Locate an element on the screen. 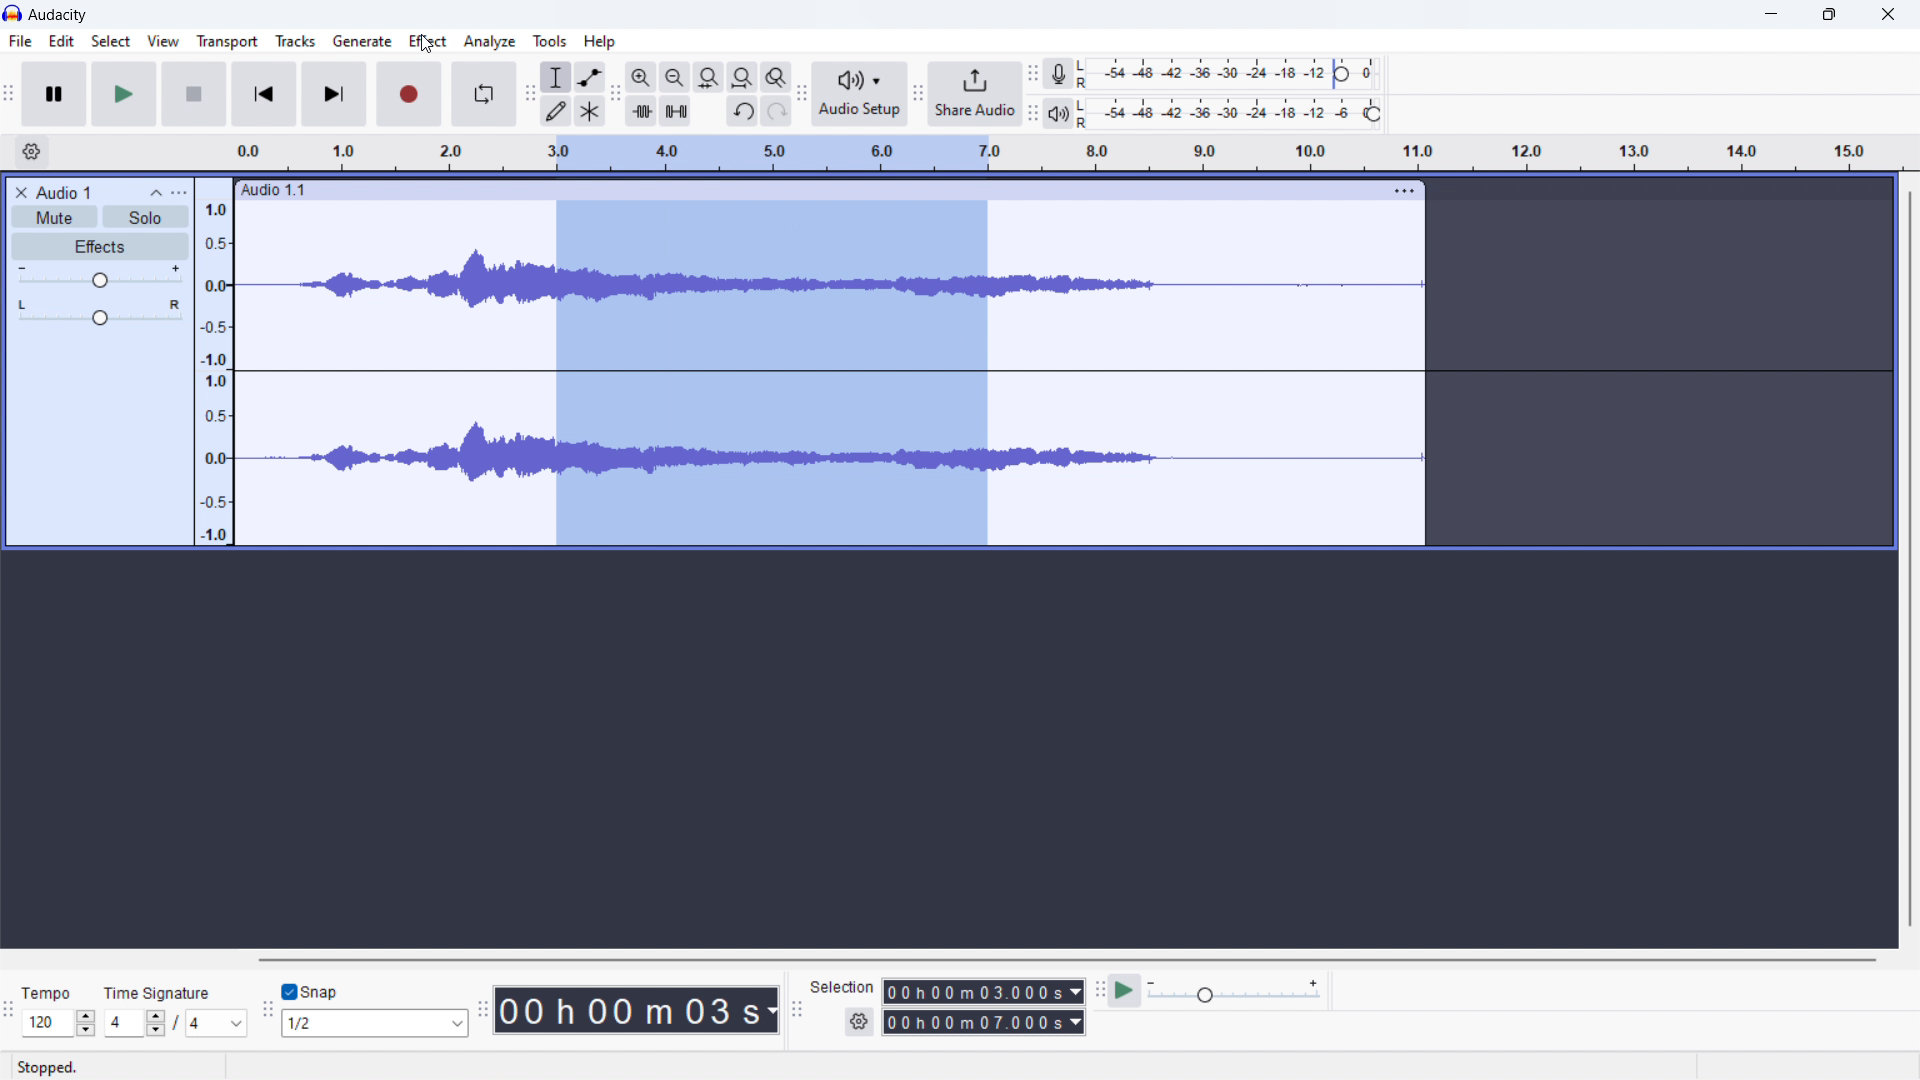 The image size is (1920, 1080). analyze is located at coordinates (490, 41).